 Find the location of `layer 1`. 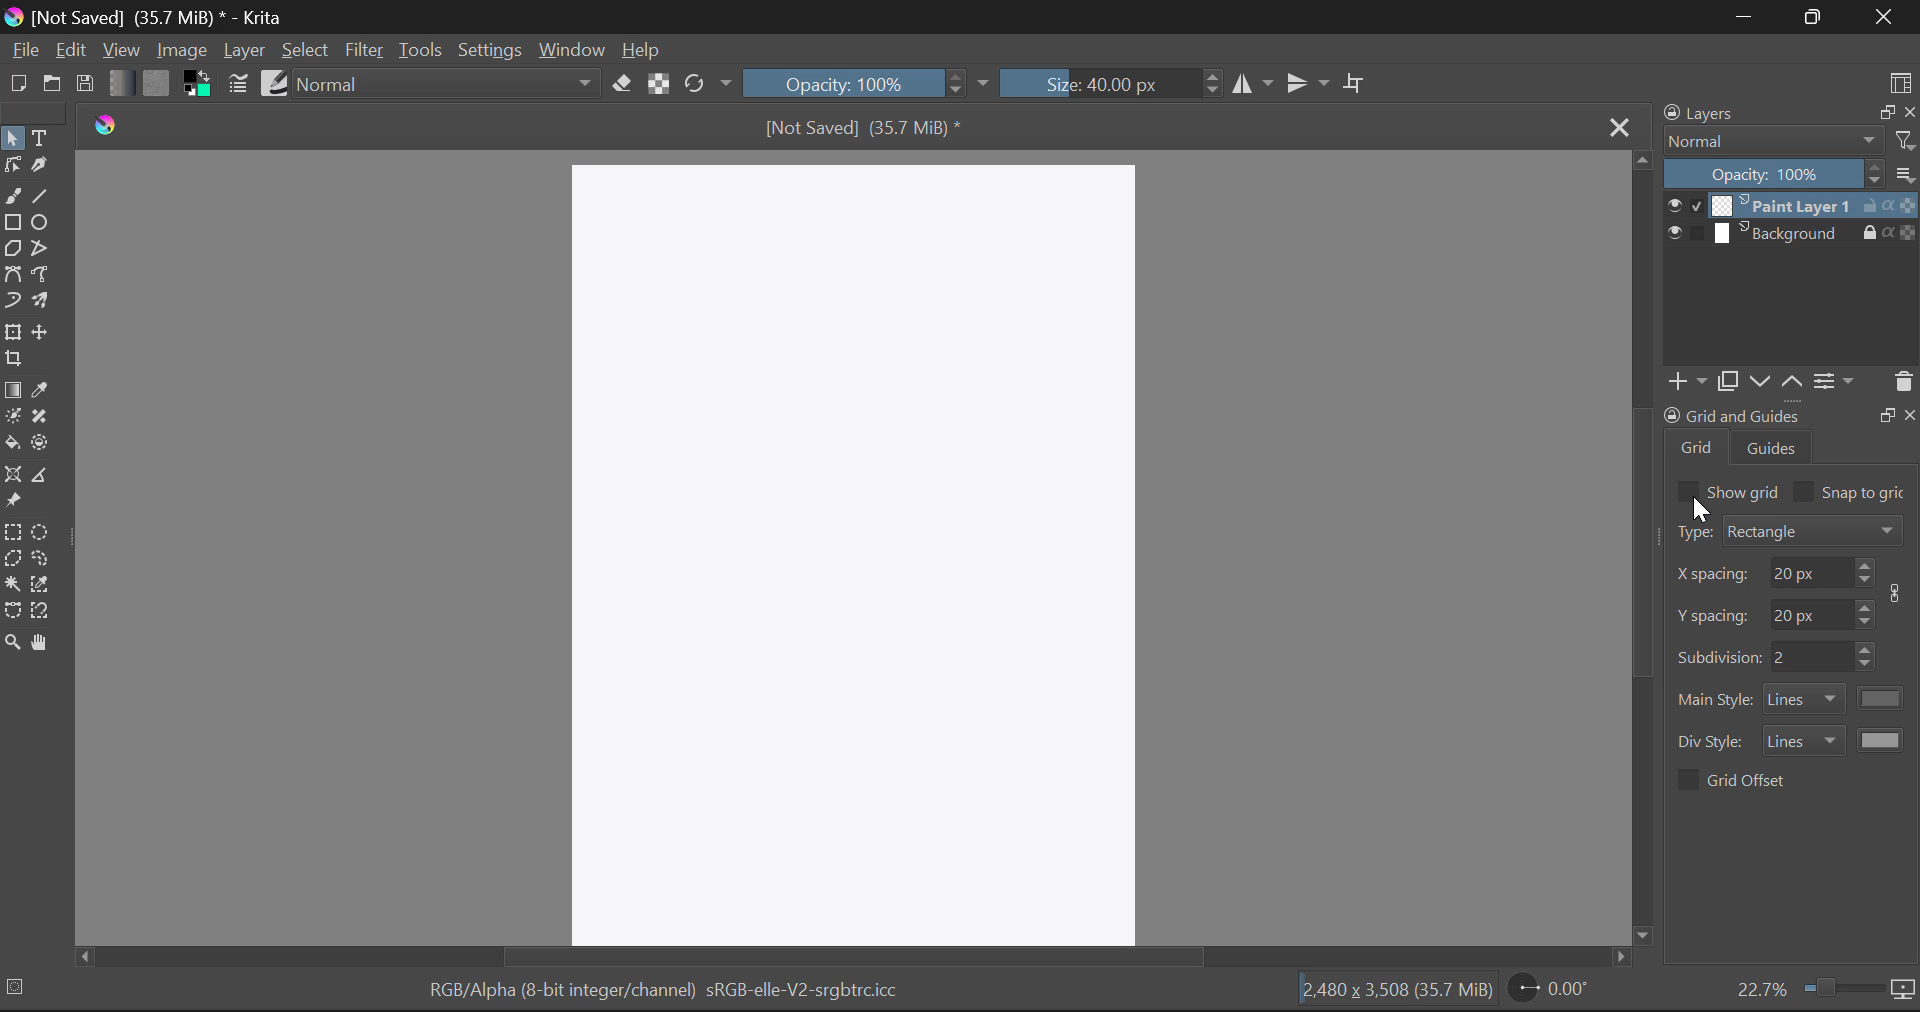

layer 1 is located at coordinates (1782, 205).